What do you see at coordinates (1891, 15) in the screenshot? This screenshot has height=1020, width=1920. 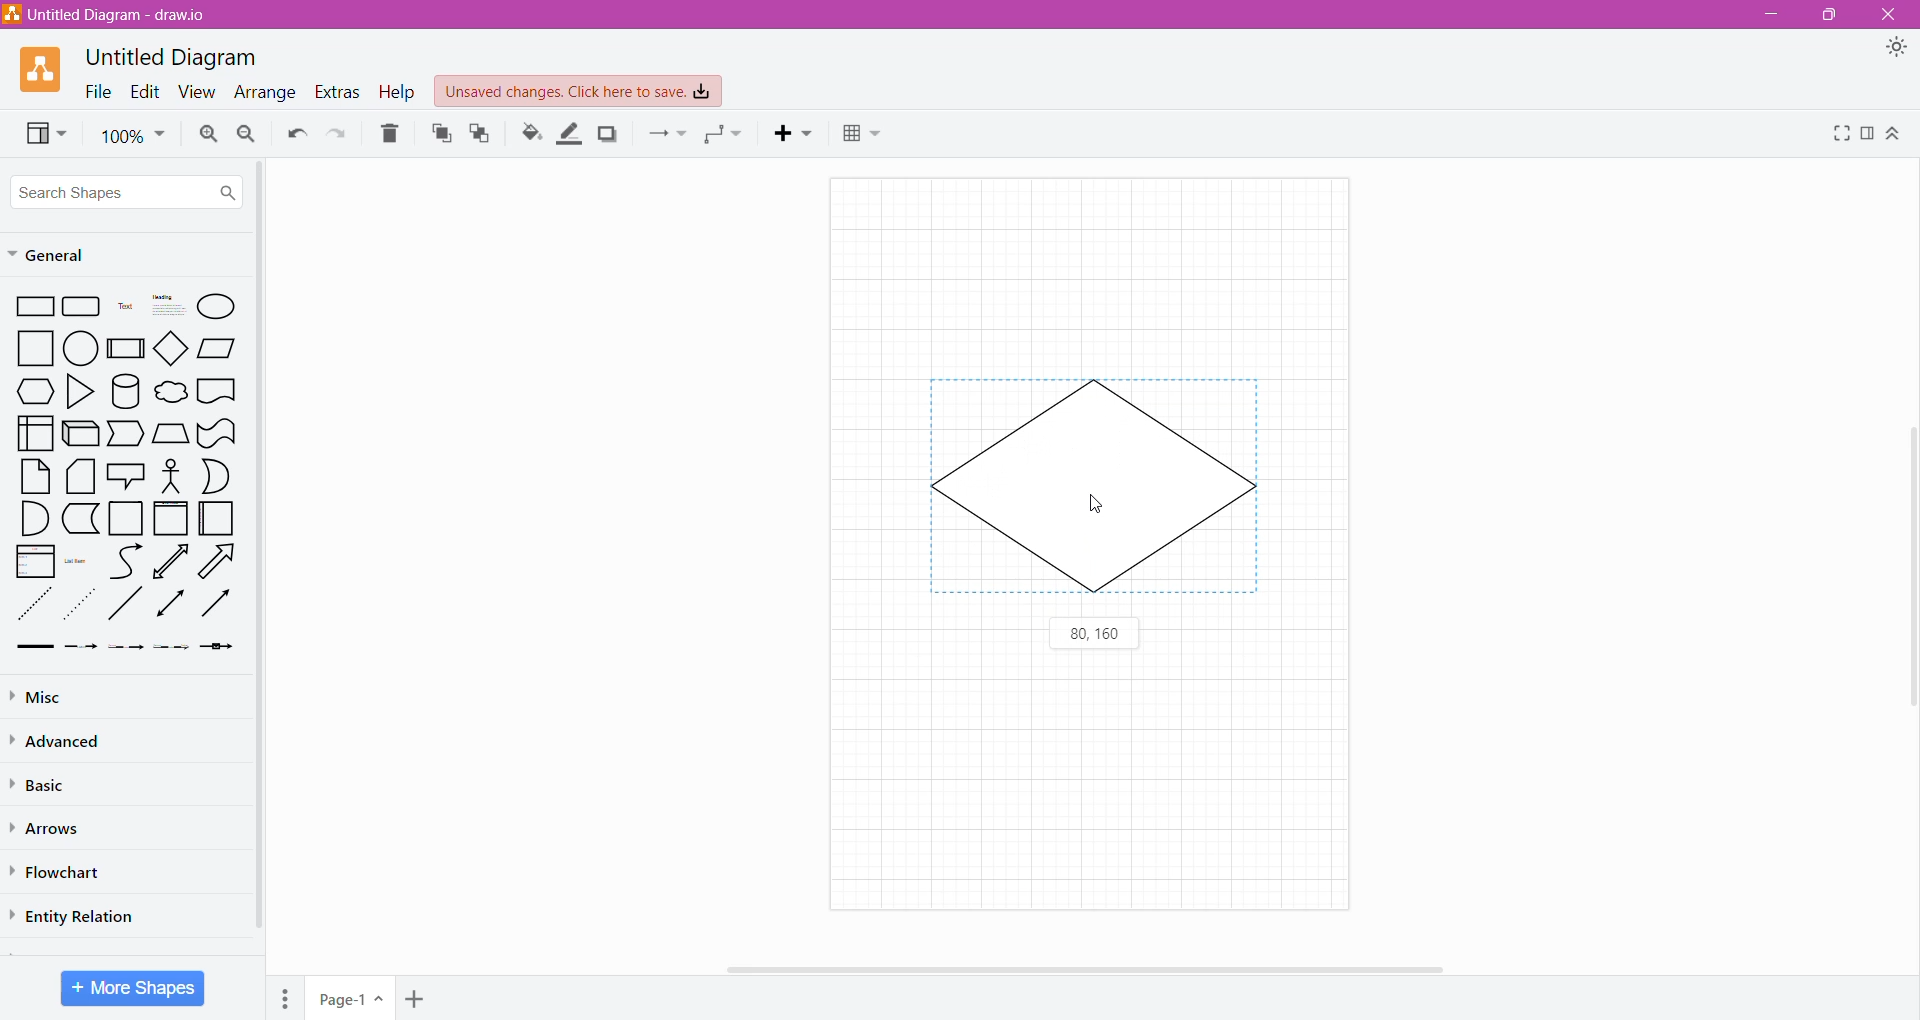 I see `Close` at bounding box center [1891, 15].